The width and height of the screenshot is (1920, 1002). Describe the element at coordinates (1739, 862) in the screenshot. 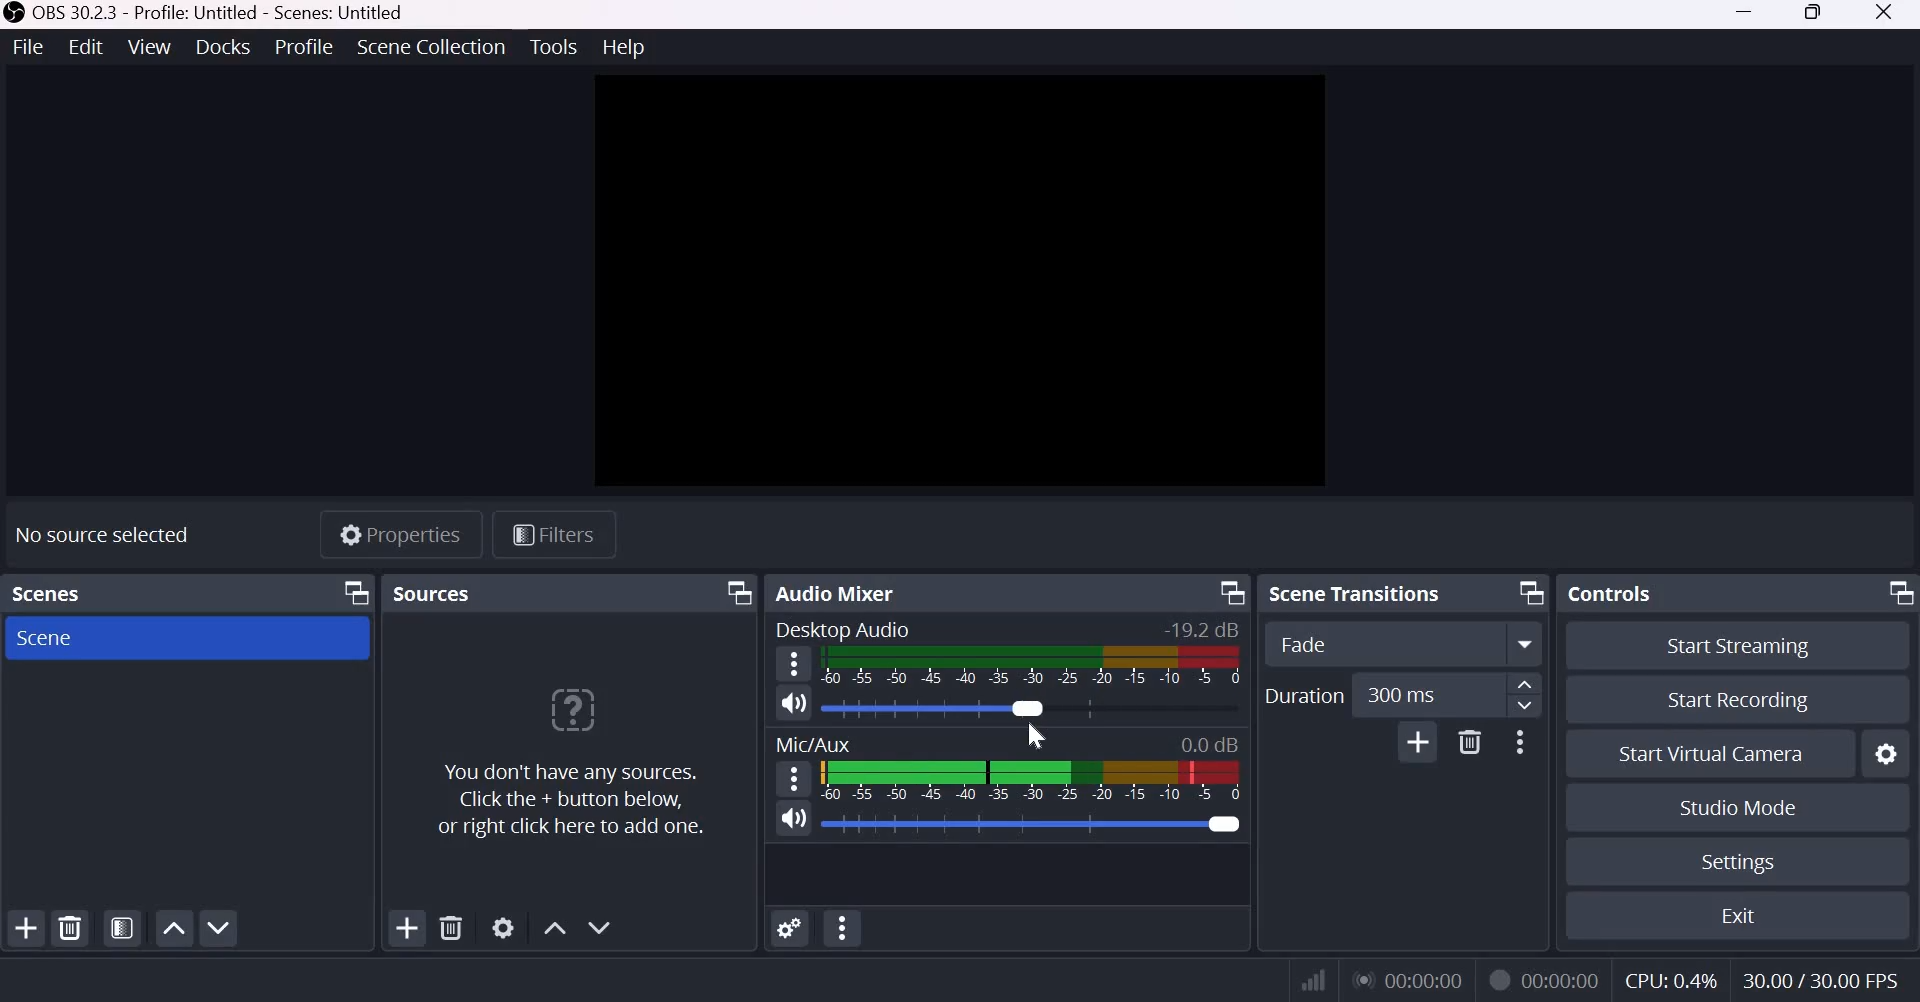

I see `Settings` at that location.